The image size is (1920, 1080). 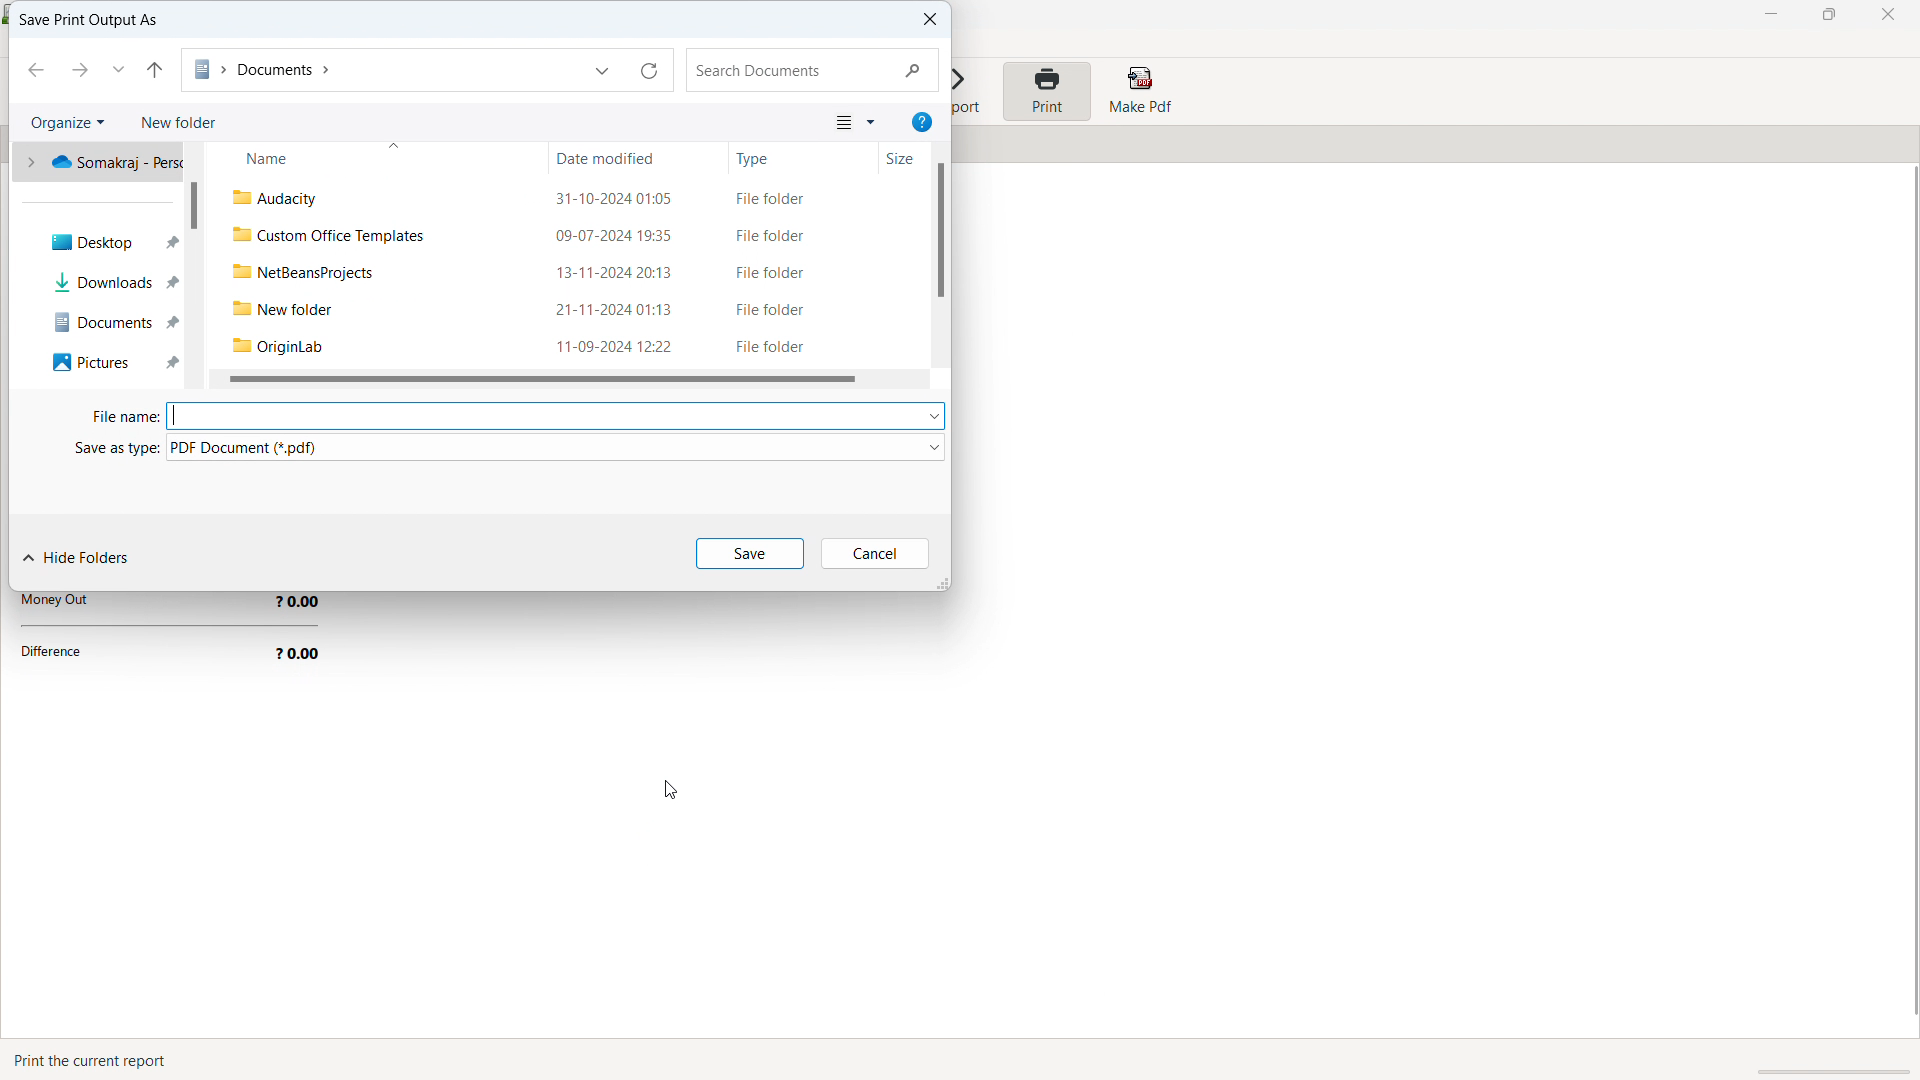 What do you see at coordinates (749, 553) in the screenshot?
I see `save` at bounding box center [749, 553].